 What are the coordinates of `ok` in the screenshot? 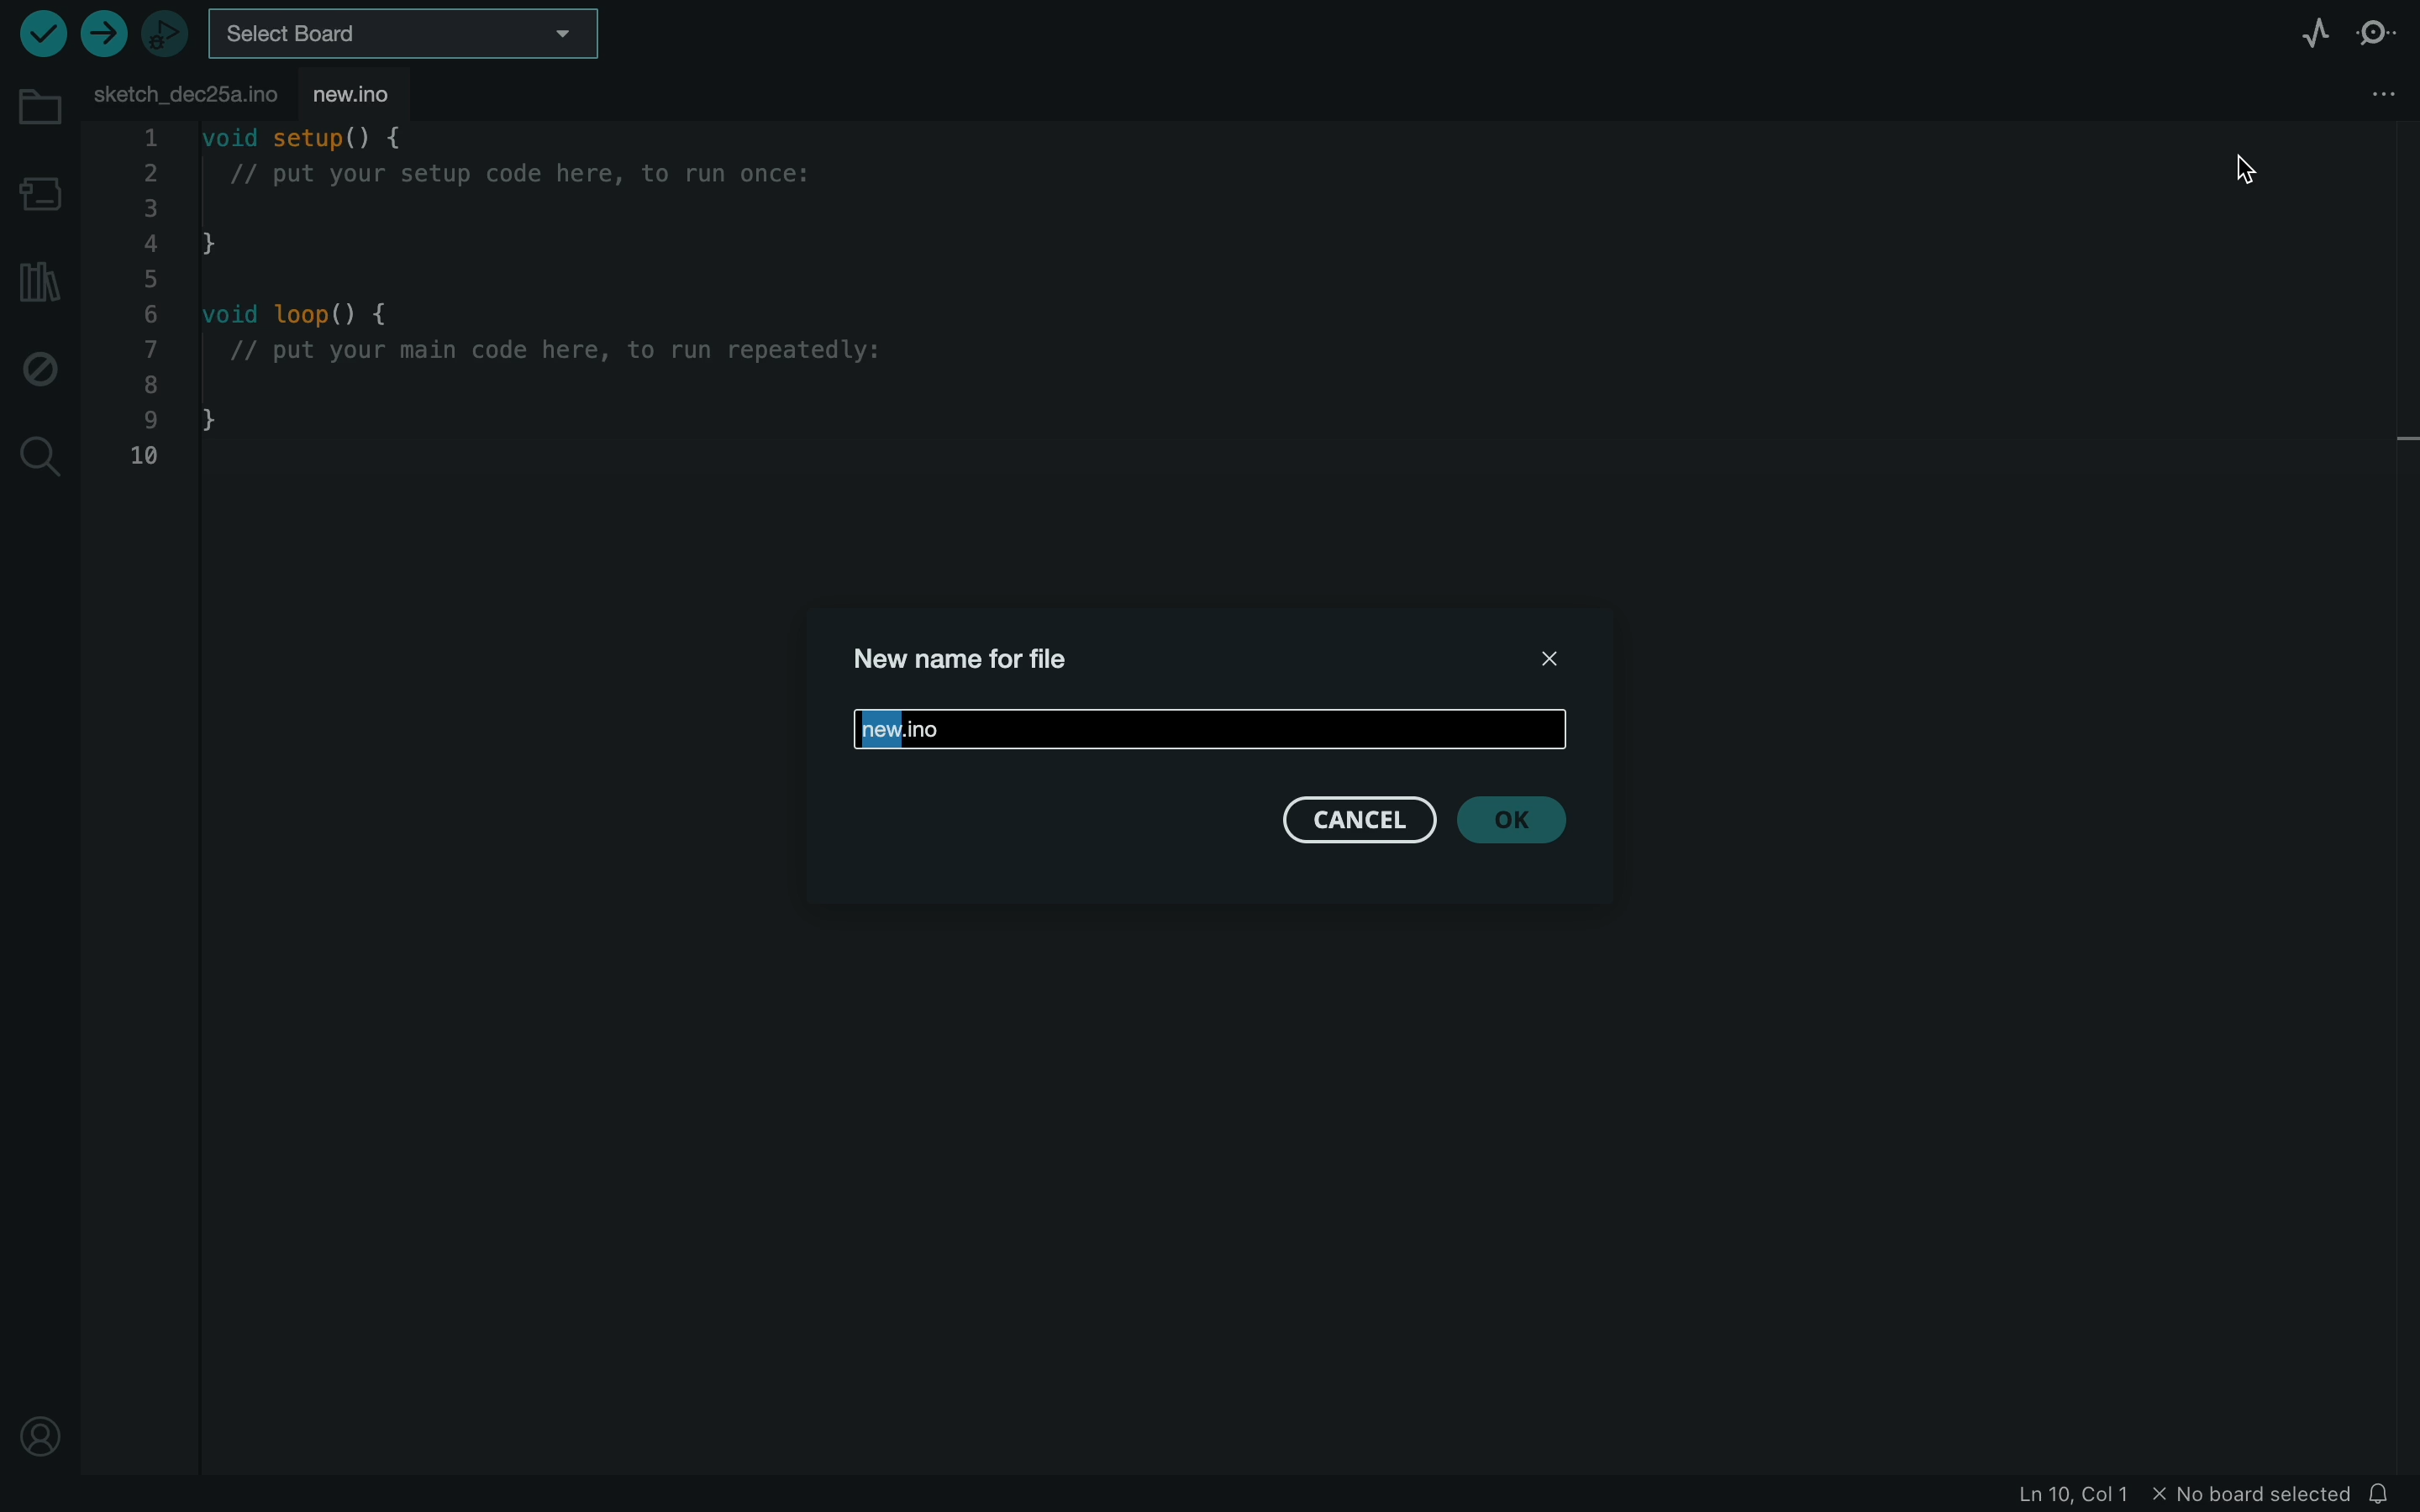 It's located at (1522, 824).